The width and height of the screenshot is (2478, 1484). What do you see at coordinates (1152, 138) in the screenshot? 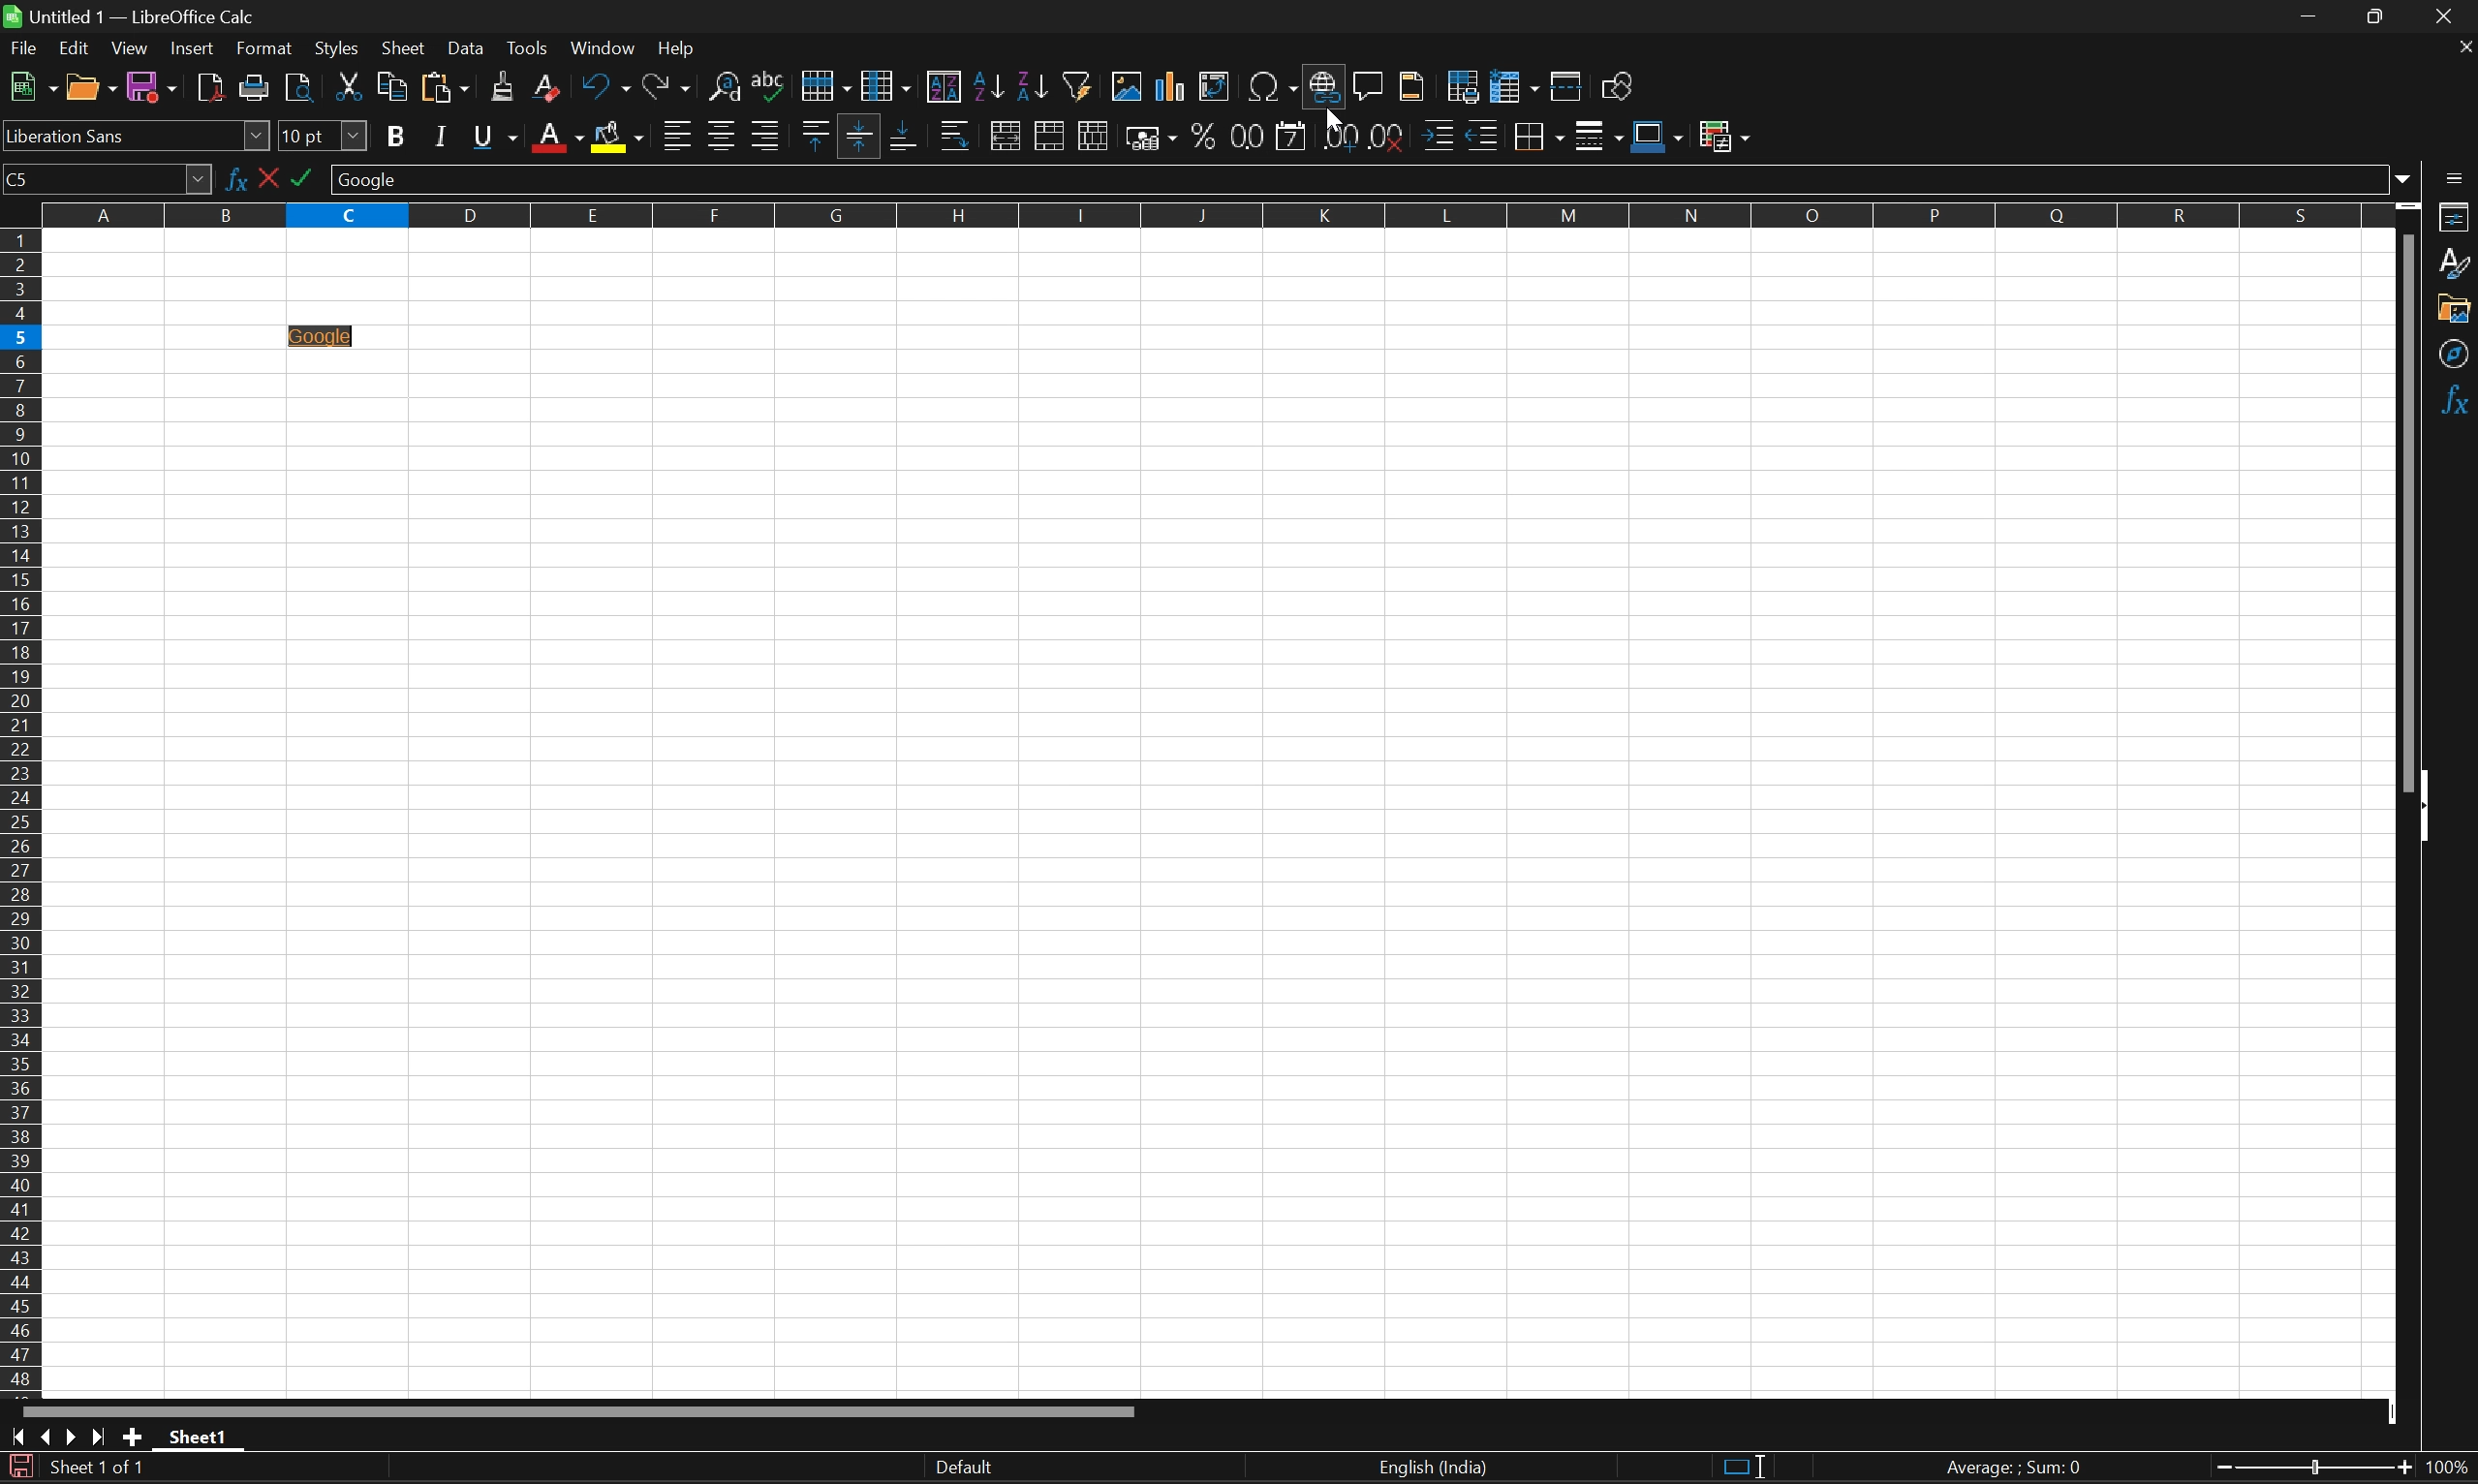
I see `Format as currency` at bounding box center [1152, 138].